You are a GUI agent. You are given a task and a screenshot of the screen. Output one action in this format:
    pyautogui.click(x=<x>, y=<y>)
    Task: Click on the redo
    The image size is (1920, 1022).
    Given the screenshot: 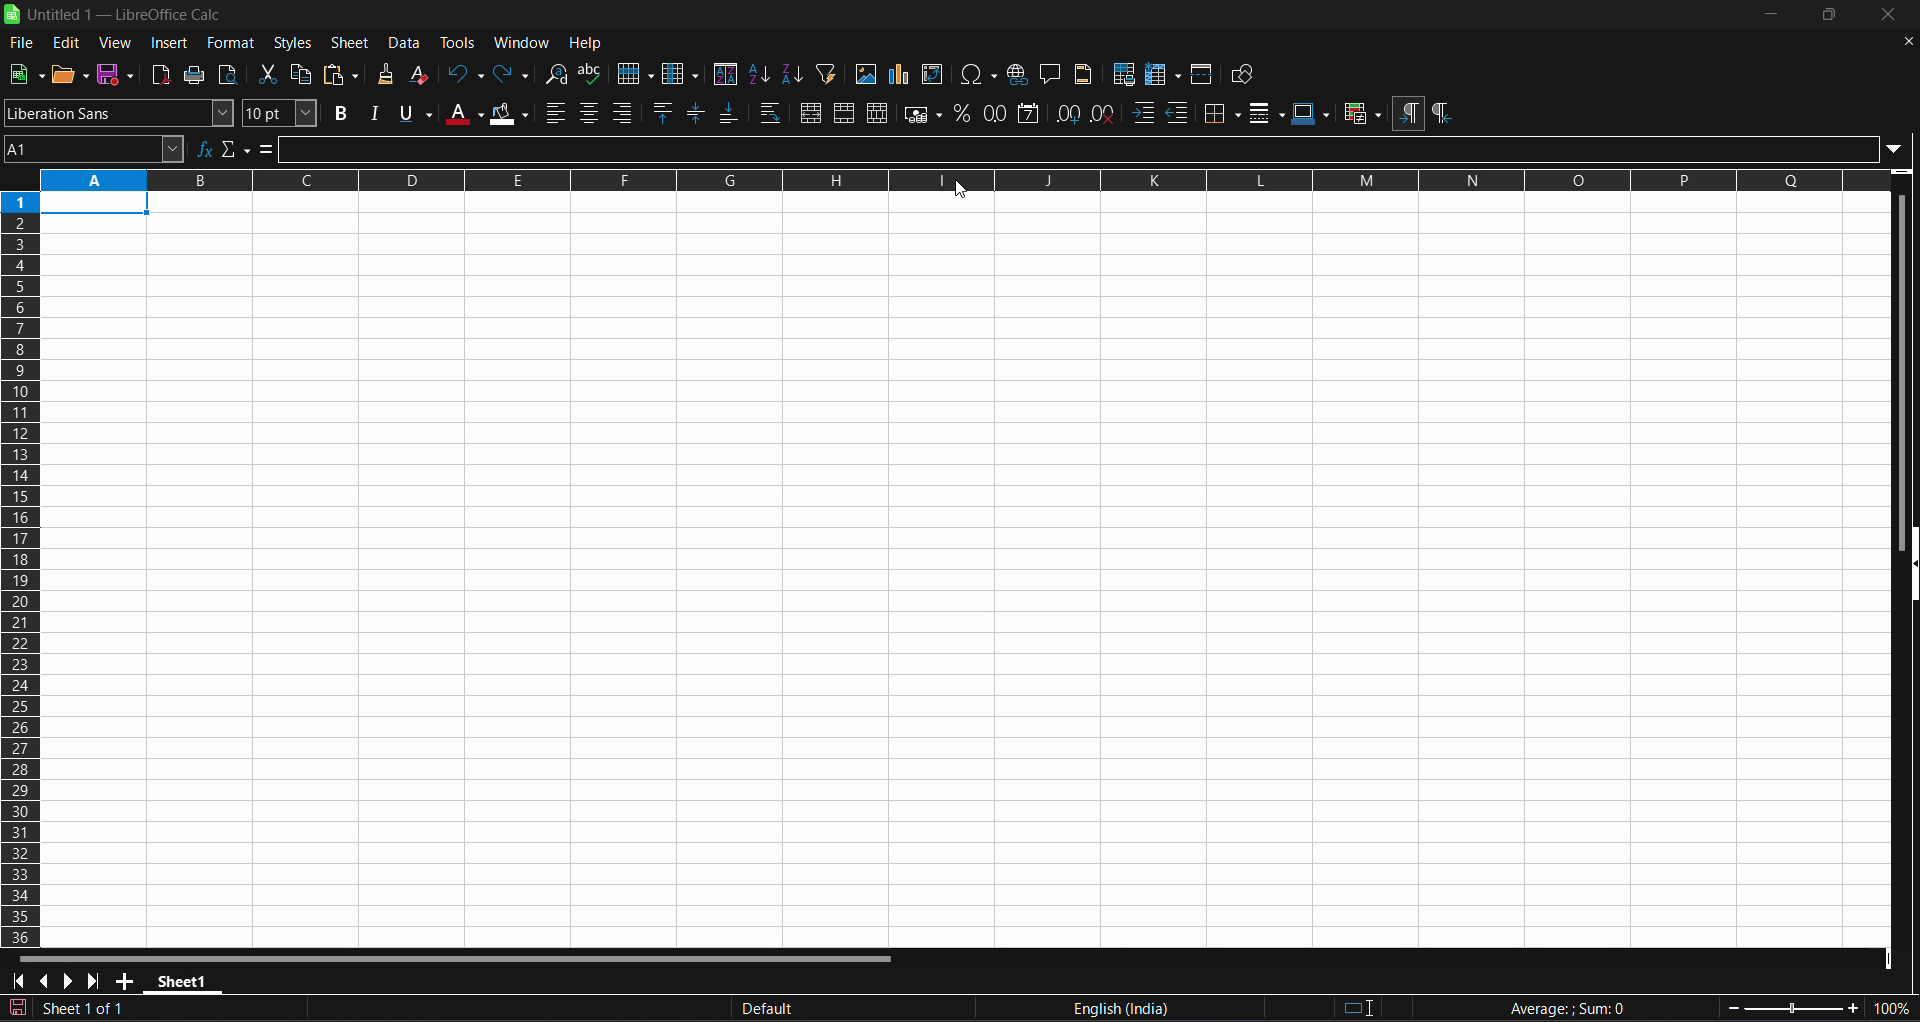 What is the action you would take?
    pyautogui.click(x=511, y=74)
    